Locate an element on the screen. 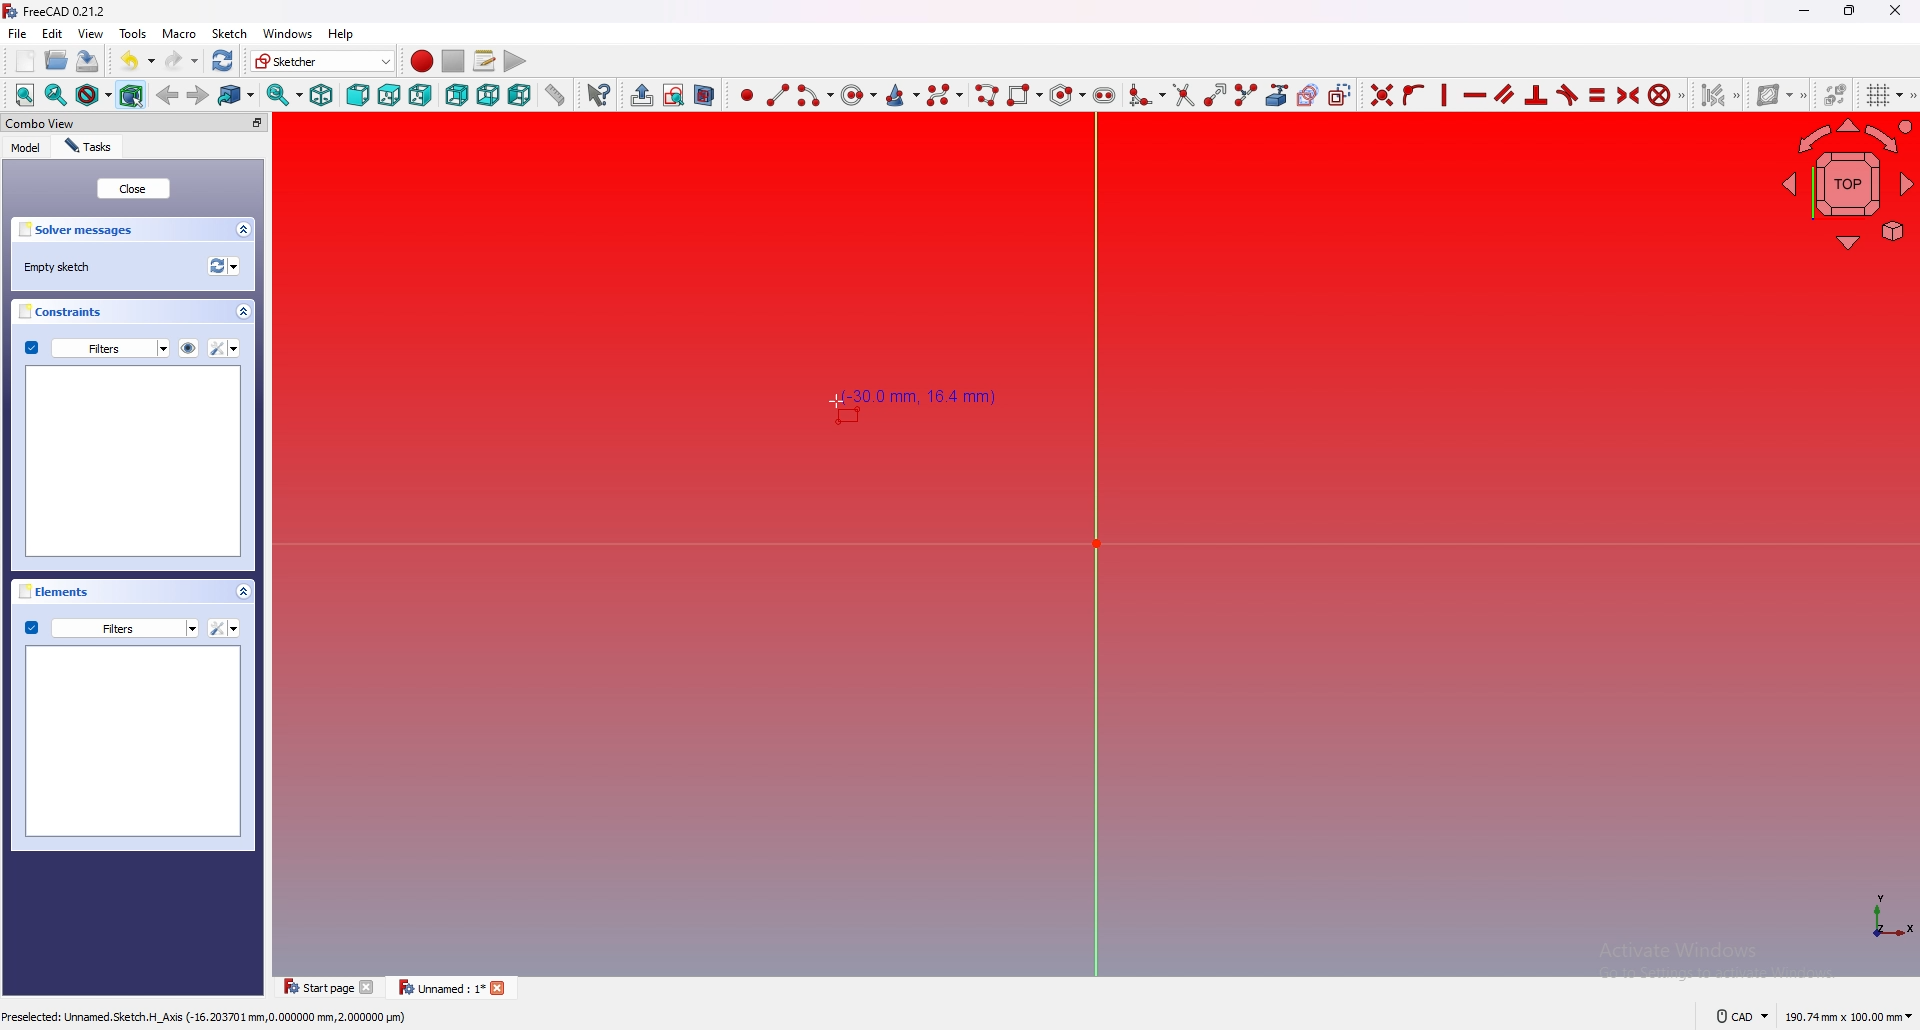  close is located at coordinates (1891, 11).